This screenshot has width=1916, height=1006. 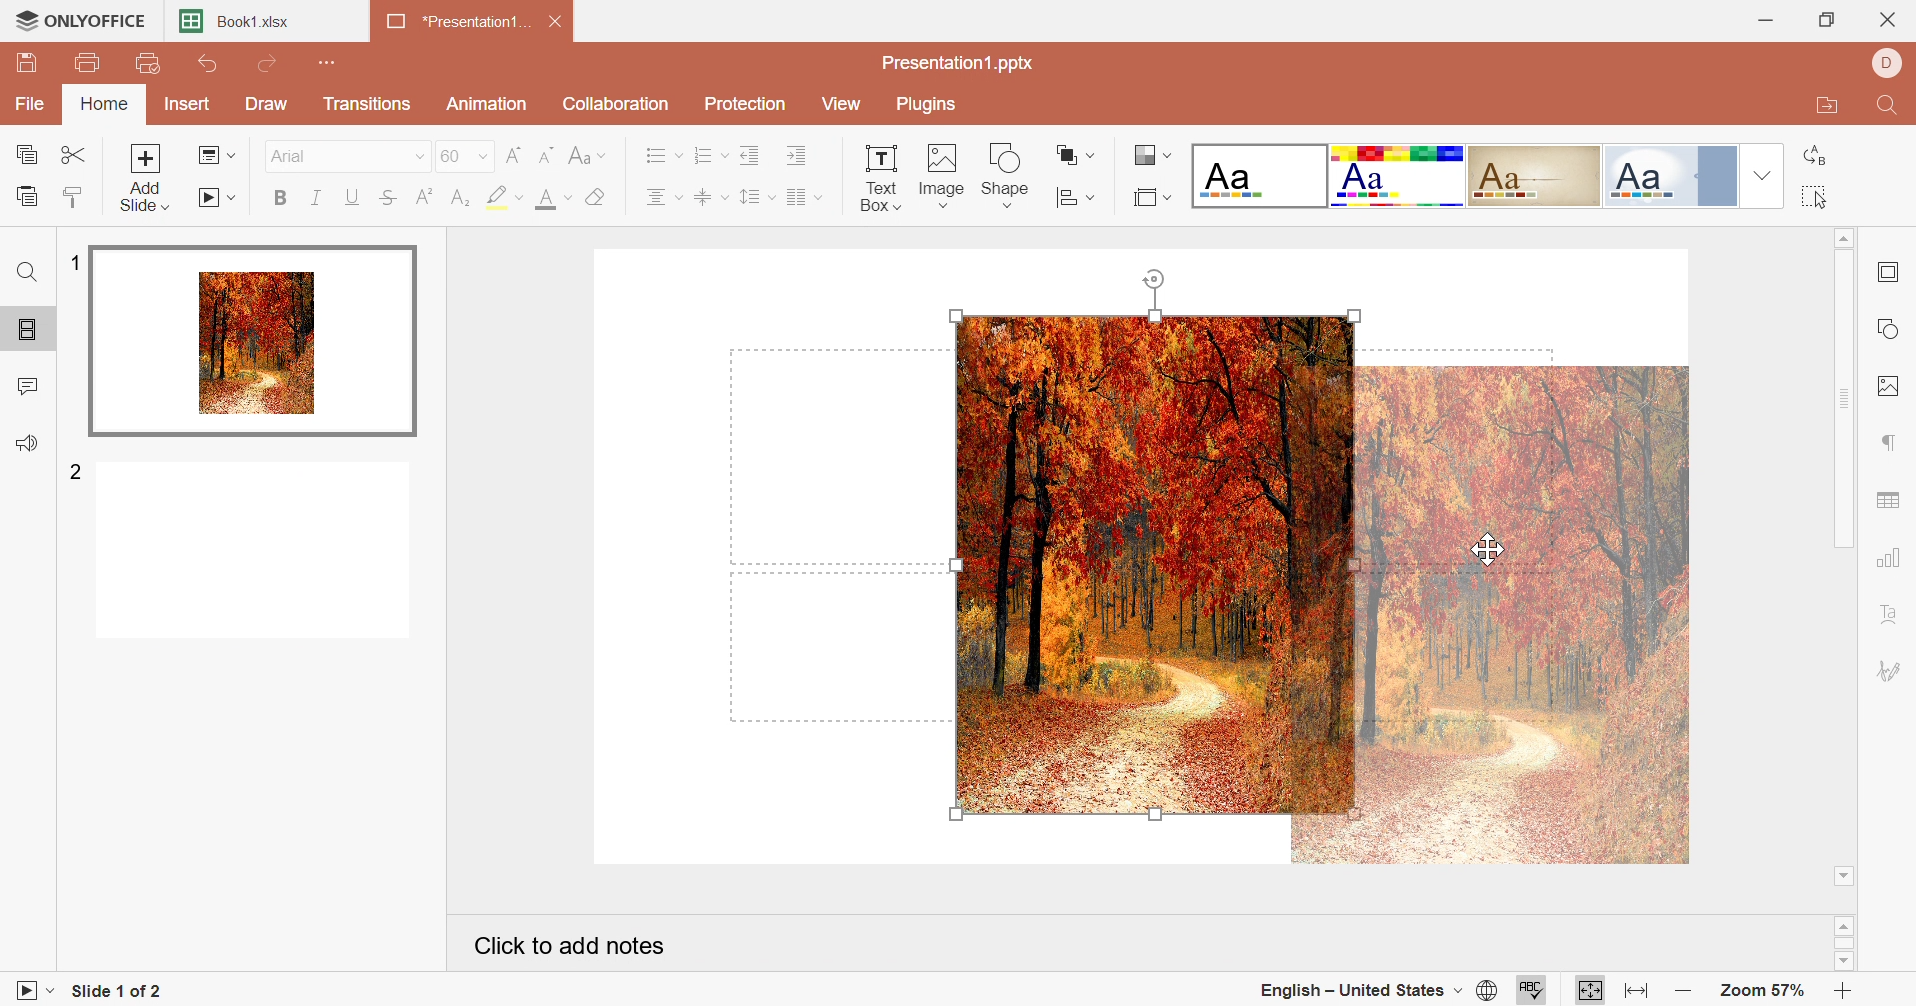 What do you see at coordinates (426, 200) in the screenshot?
I see `Superscript` at bounding box center [426, 200].